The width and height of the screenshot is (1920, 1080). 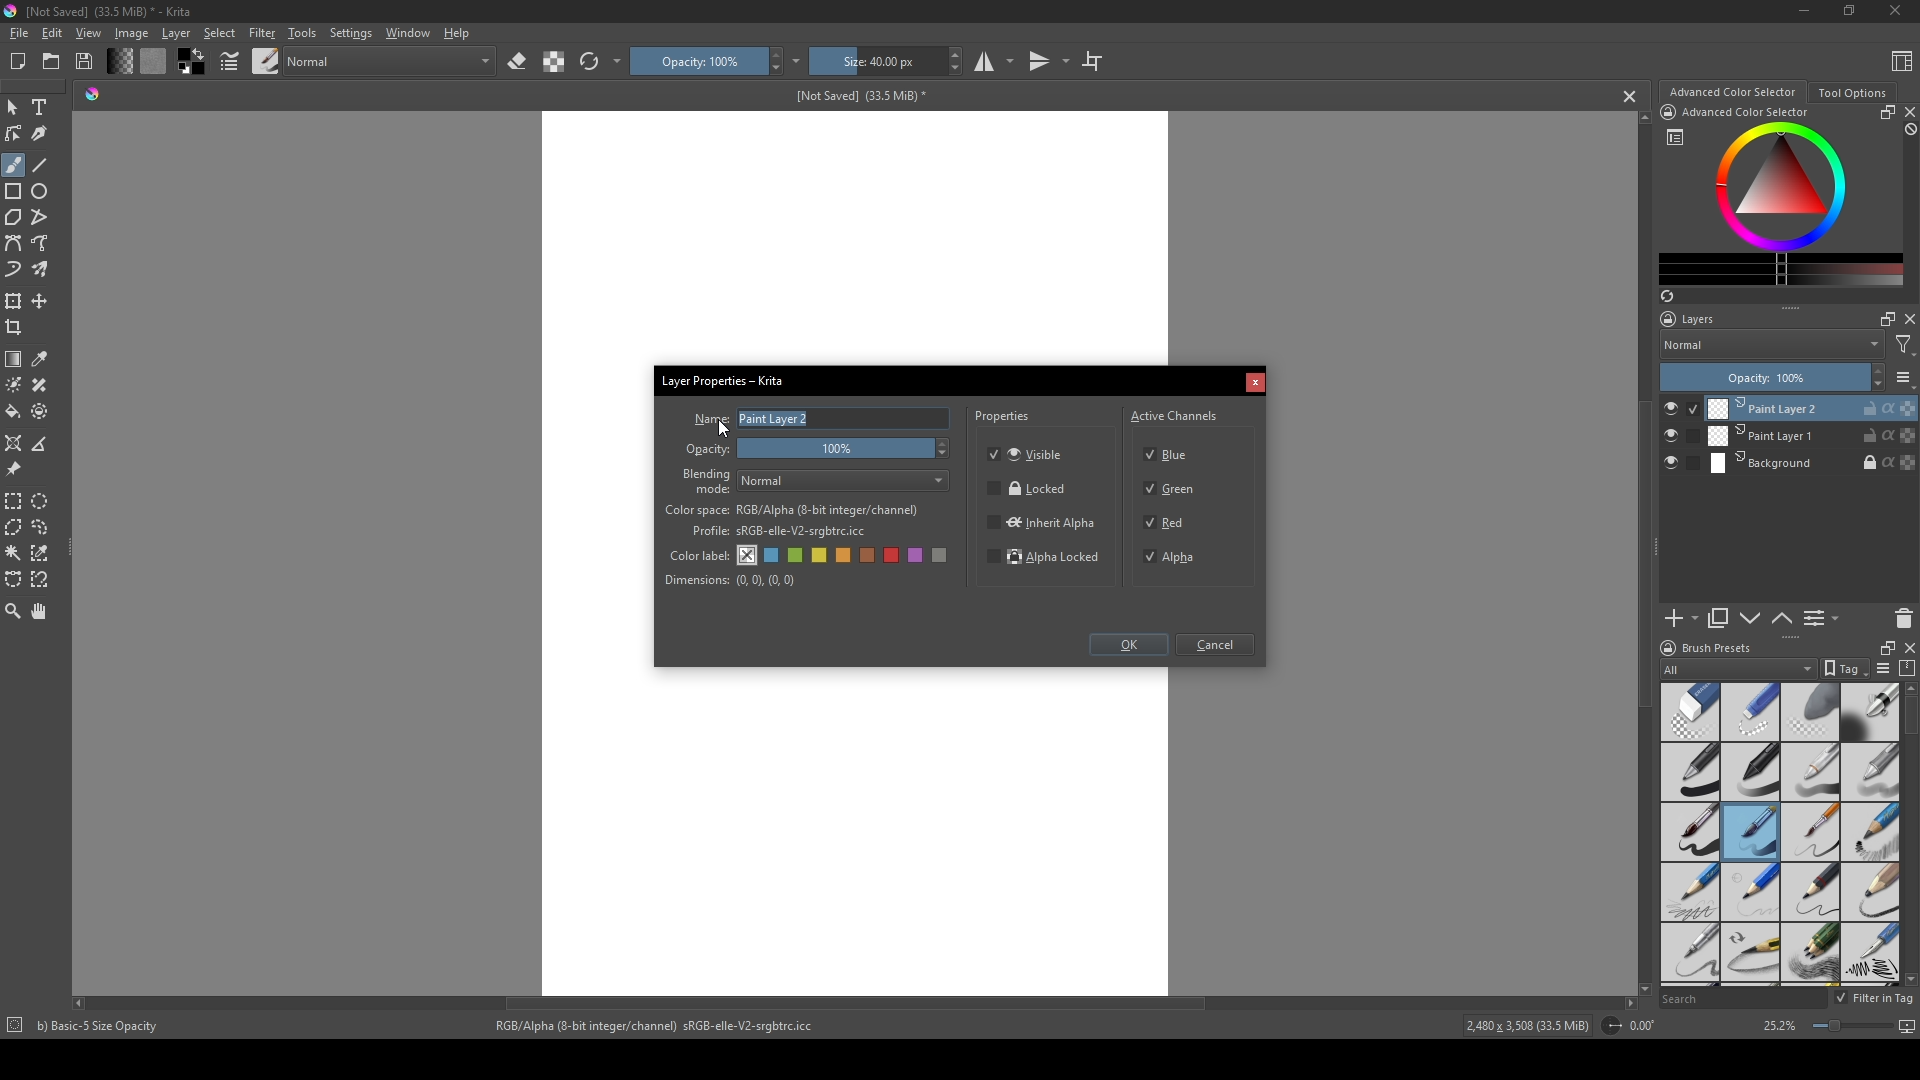 What do you see at coordinates (1810, 833) in the screenshot?
I see `thin brush` at bounding box center [1810, 833].